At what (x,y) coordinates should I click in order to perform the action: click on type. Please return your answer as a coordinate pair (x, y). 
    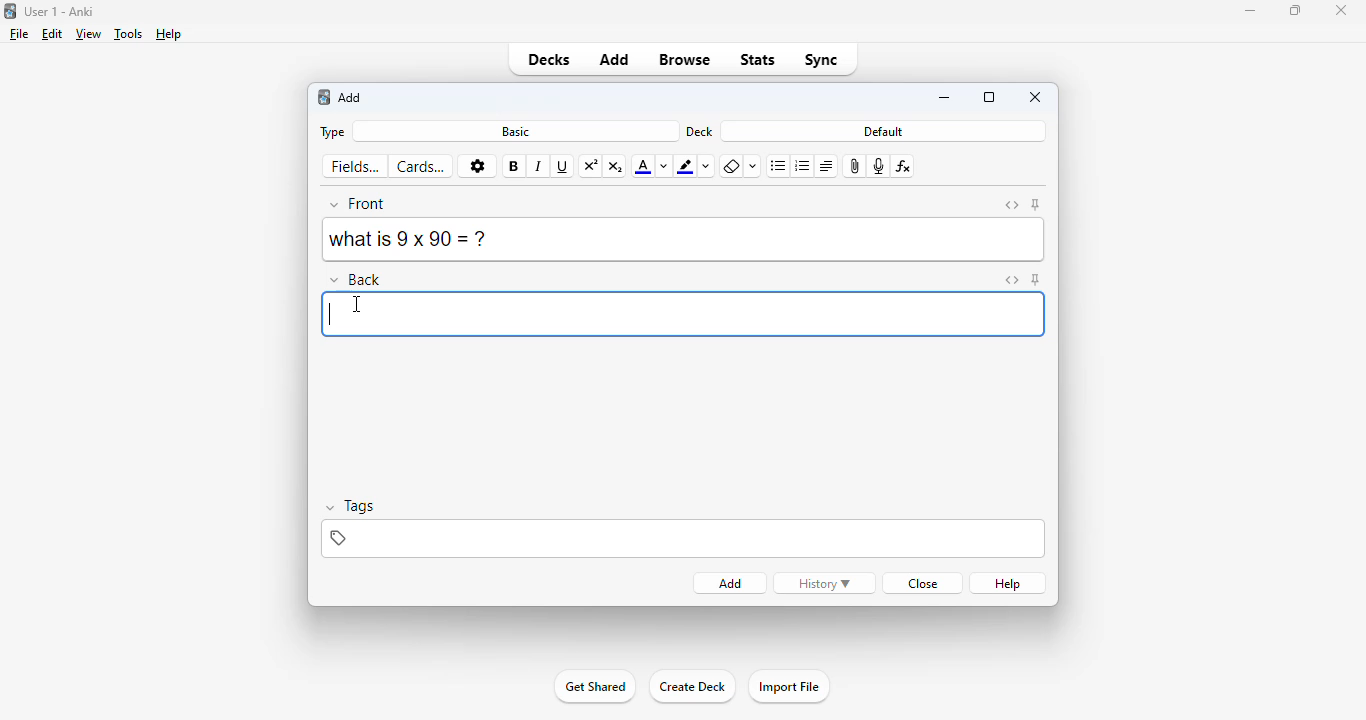
    Looking at the image, I should click on (330, 132).